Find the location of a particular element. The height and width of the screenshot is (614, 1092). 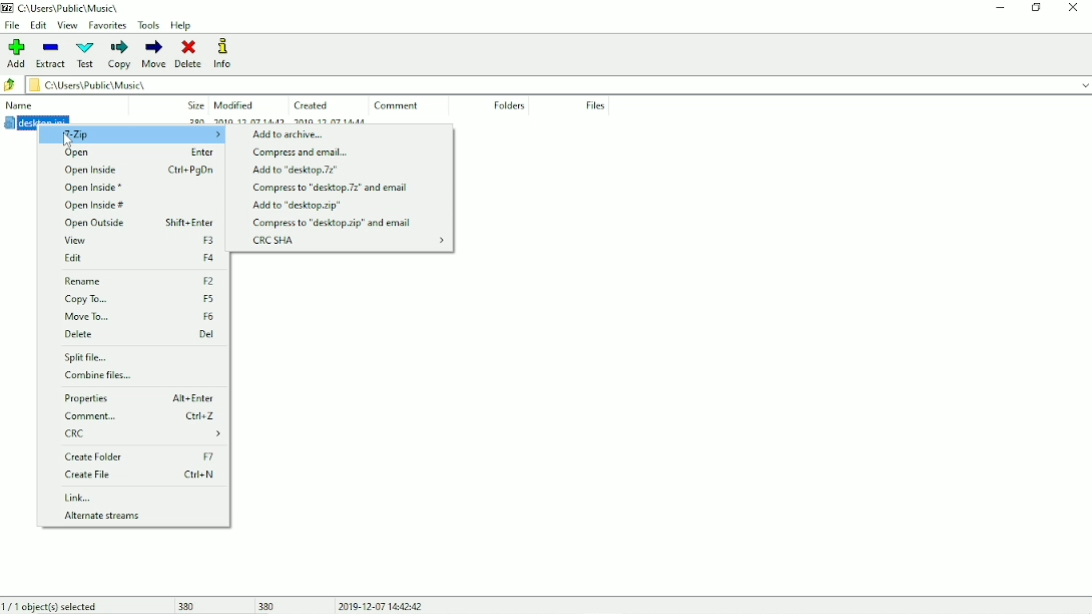

Folders is located at coordinates (507, 106).